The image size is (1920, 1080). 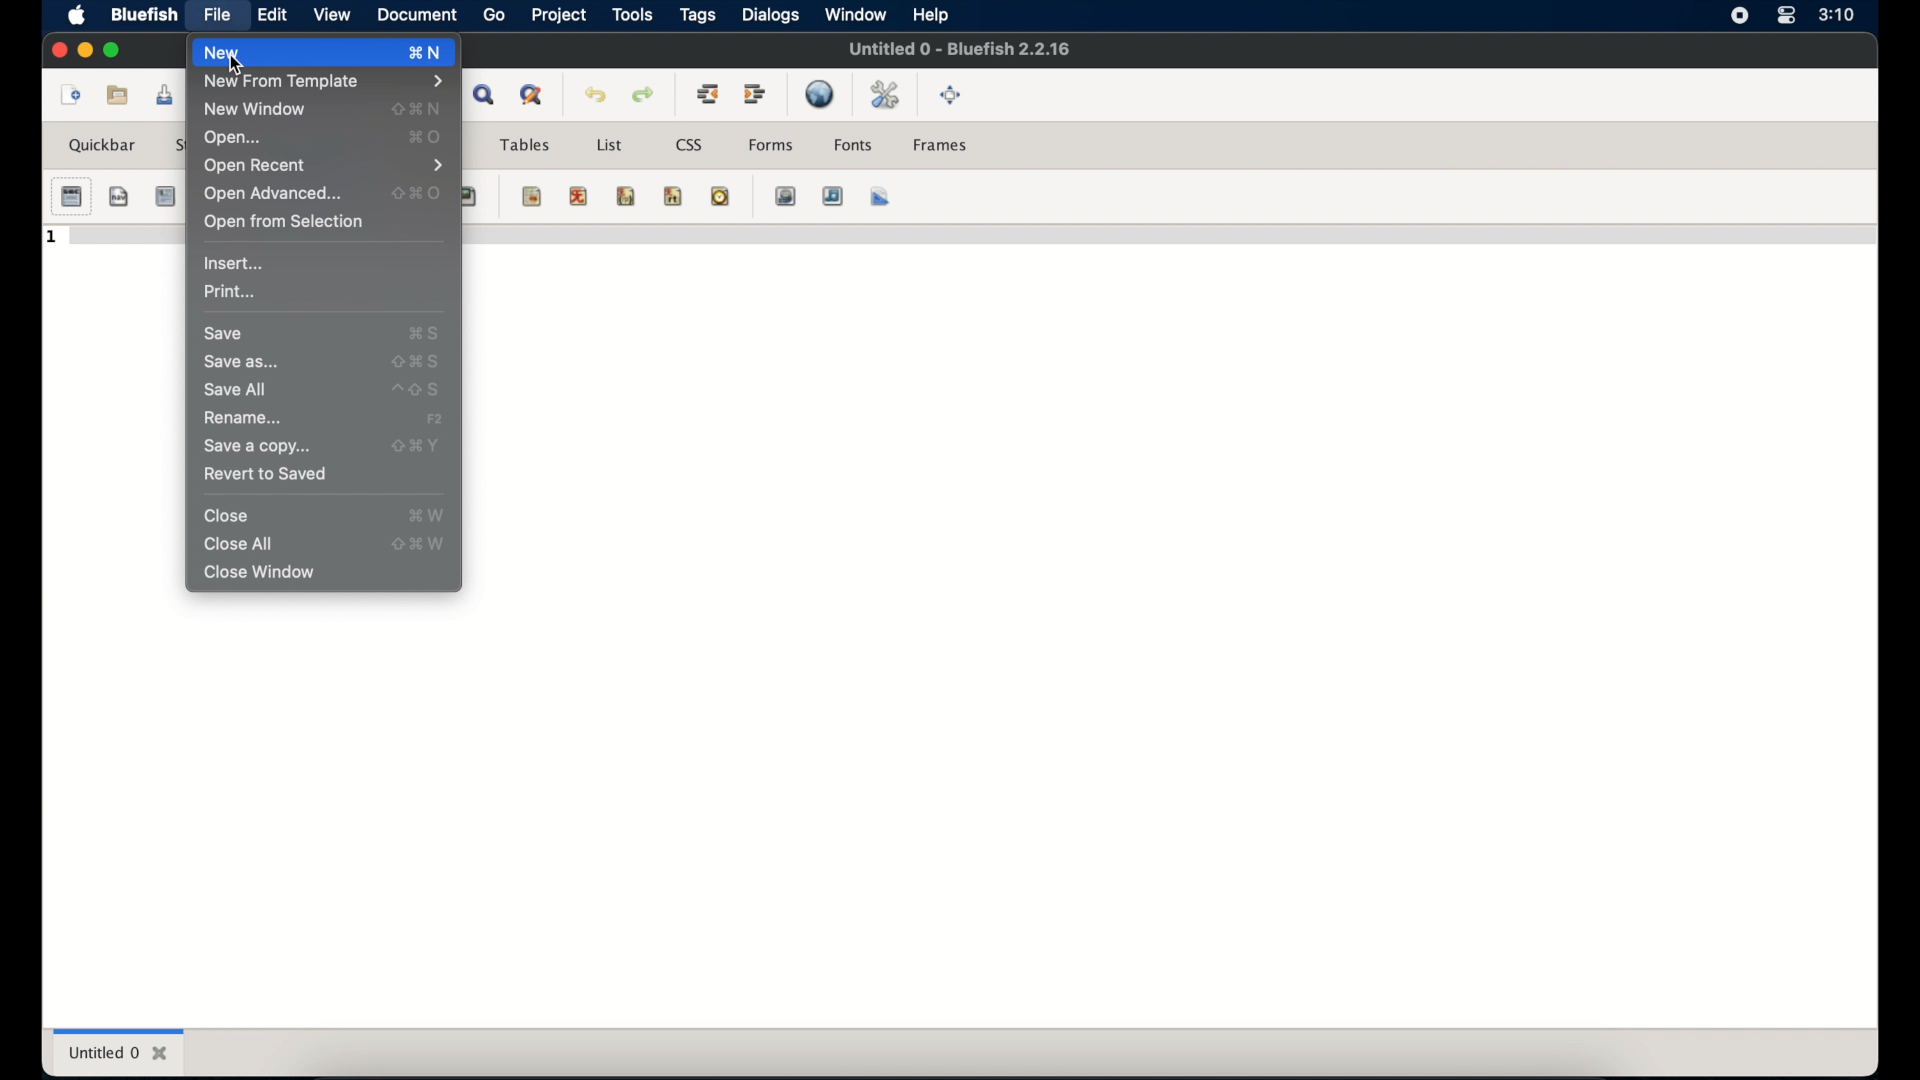 What do you see at coordinates (119, 94) in the screenshot?
I see `open` at bounding box center [119, 94].